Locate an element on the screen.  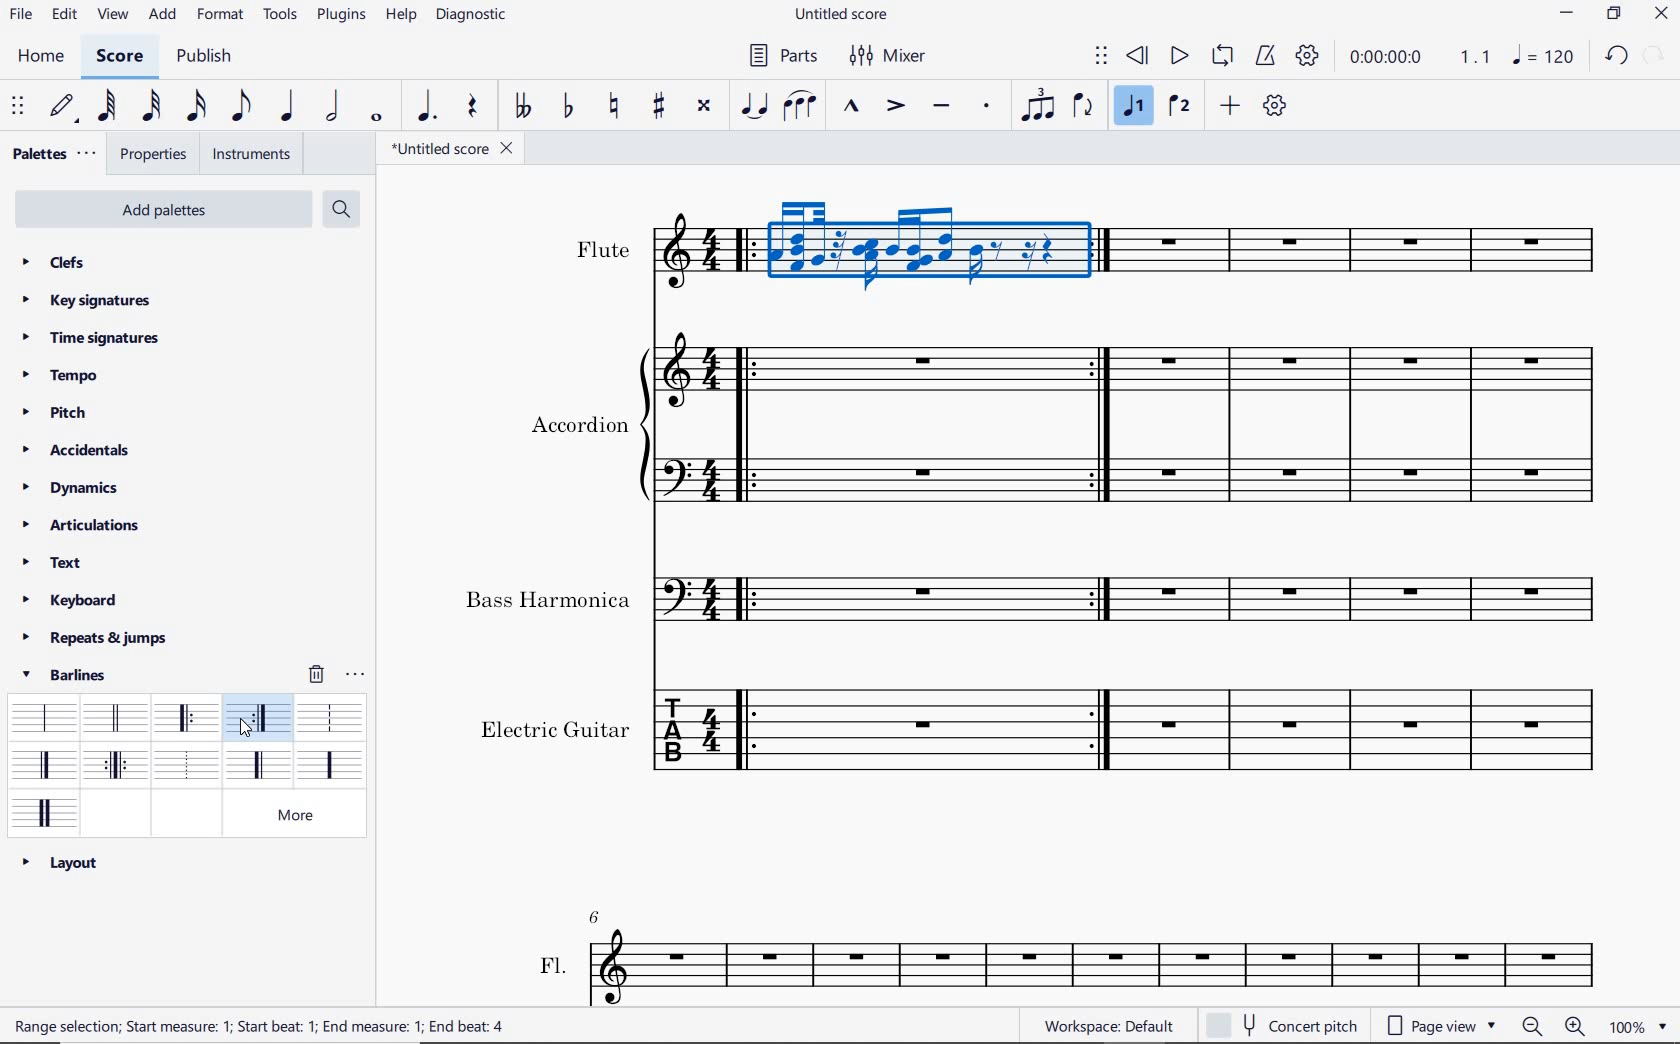
text is located at coordinates (553, 963).